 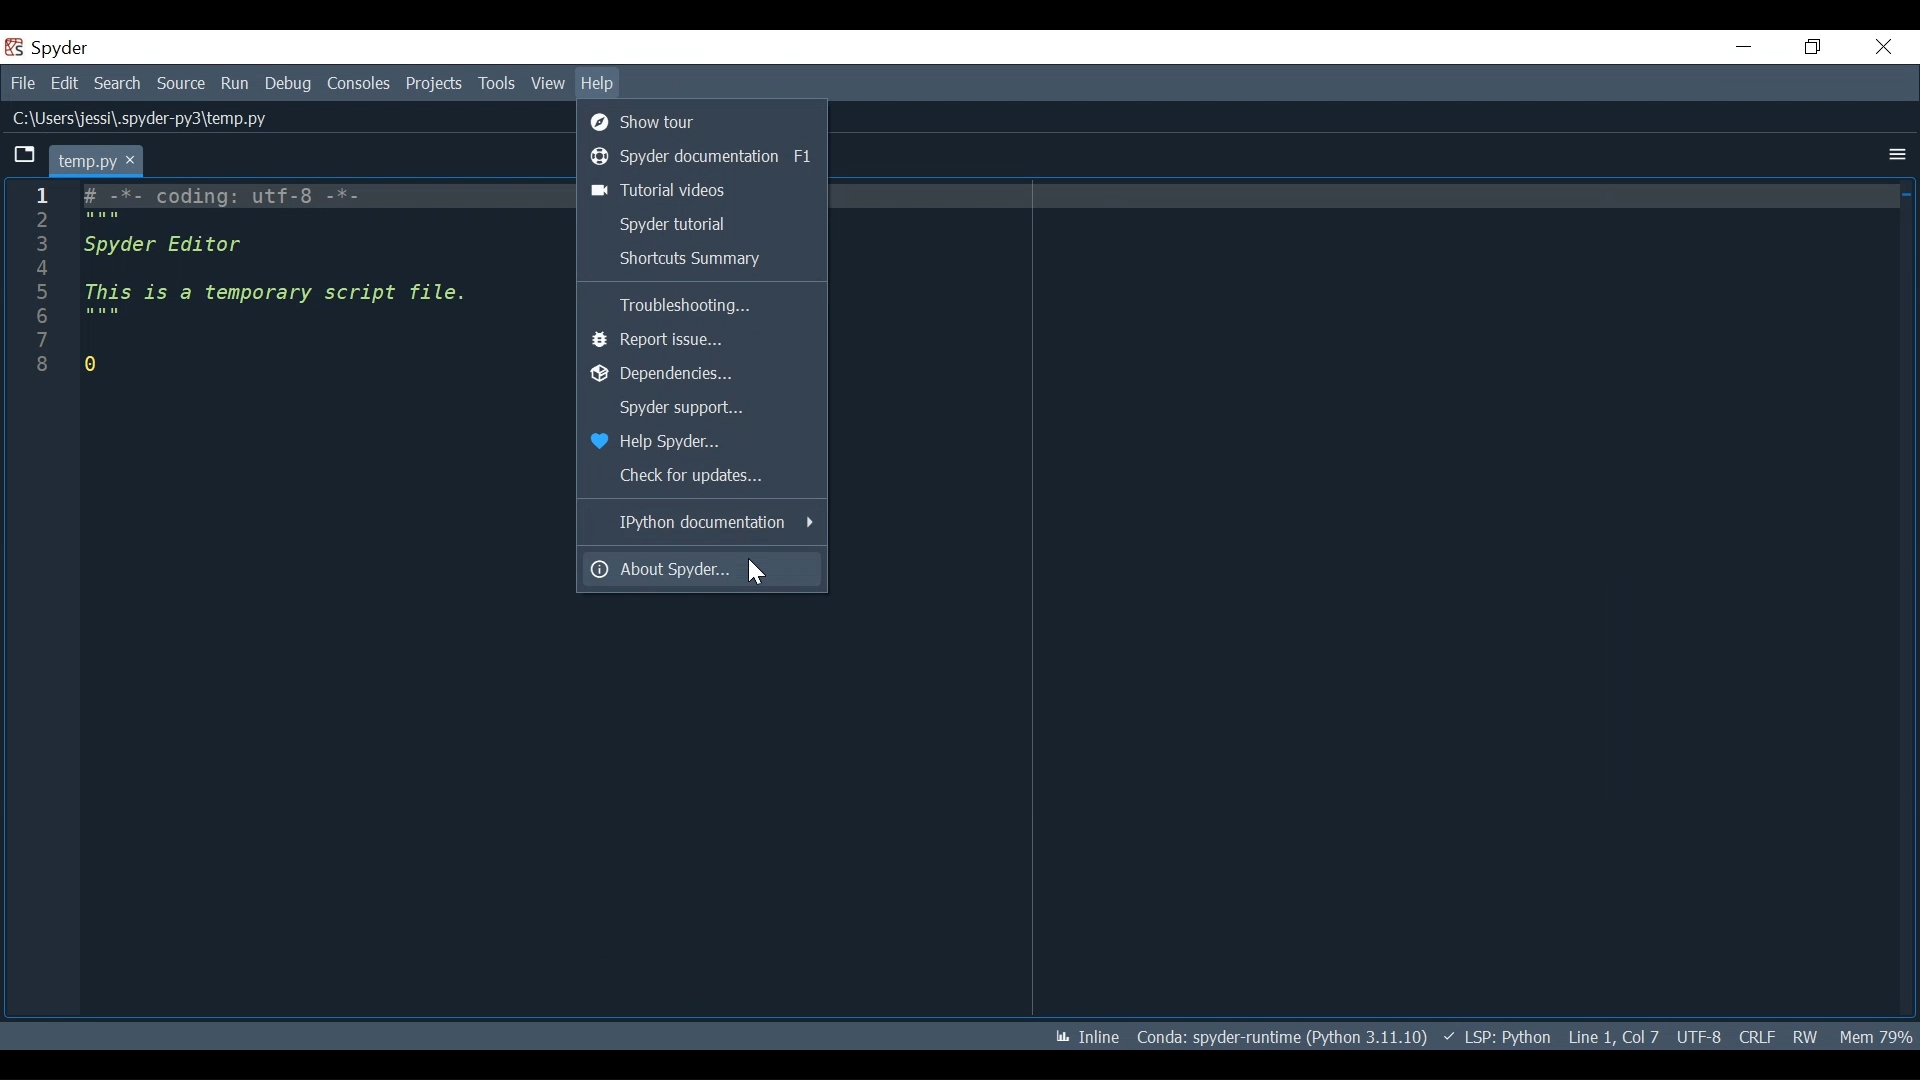 What do you see at coordinates (1283, 1041) in the screenshot?
I see `Conda: spyder-runtime (Python 3.11.10)` at bounding box center [1283, 1041].